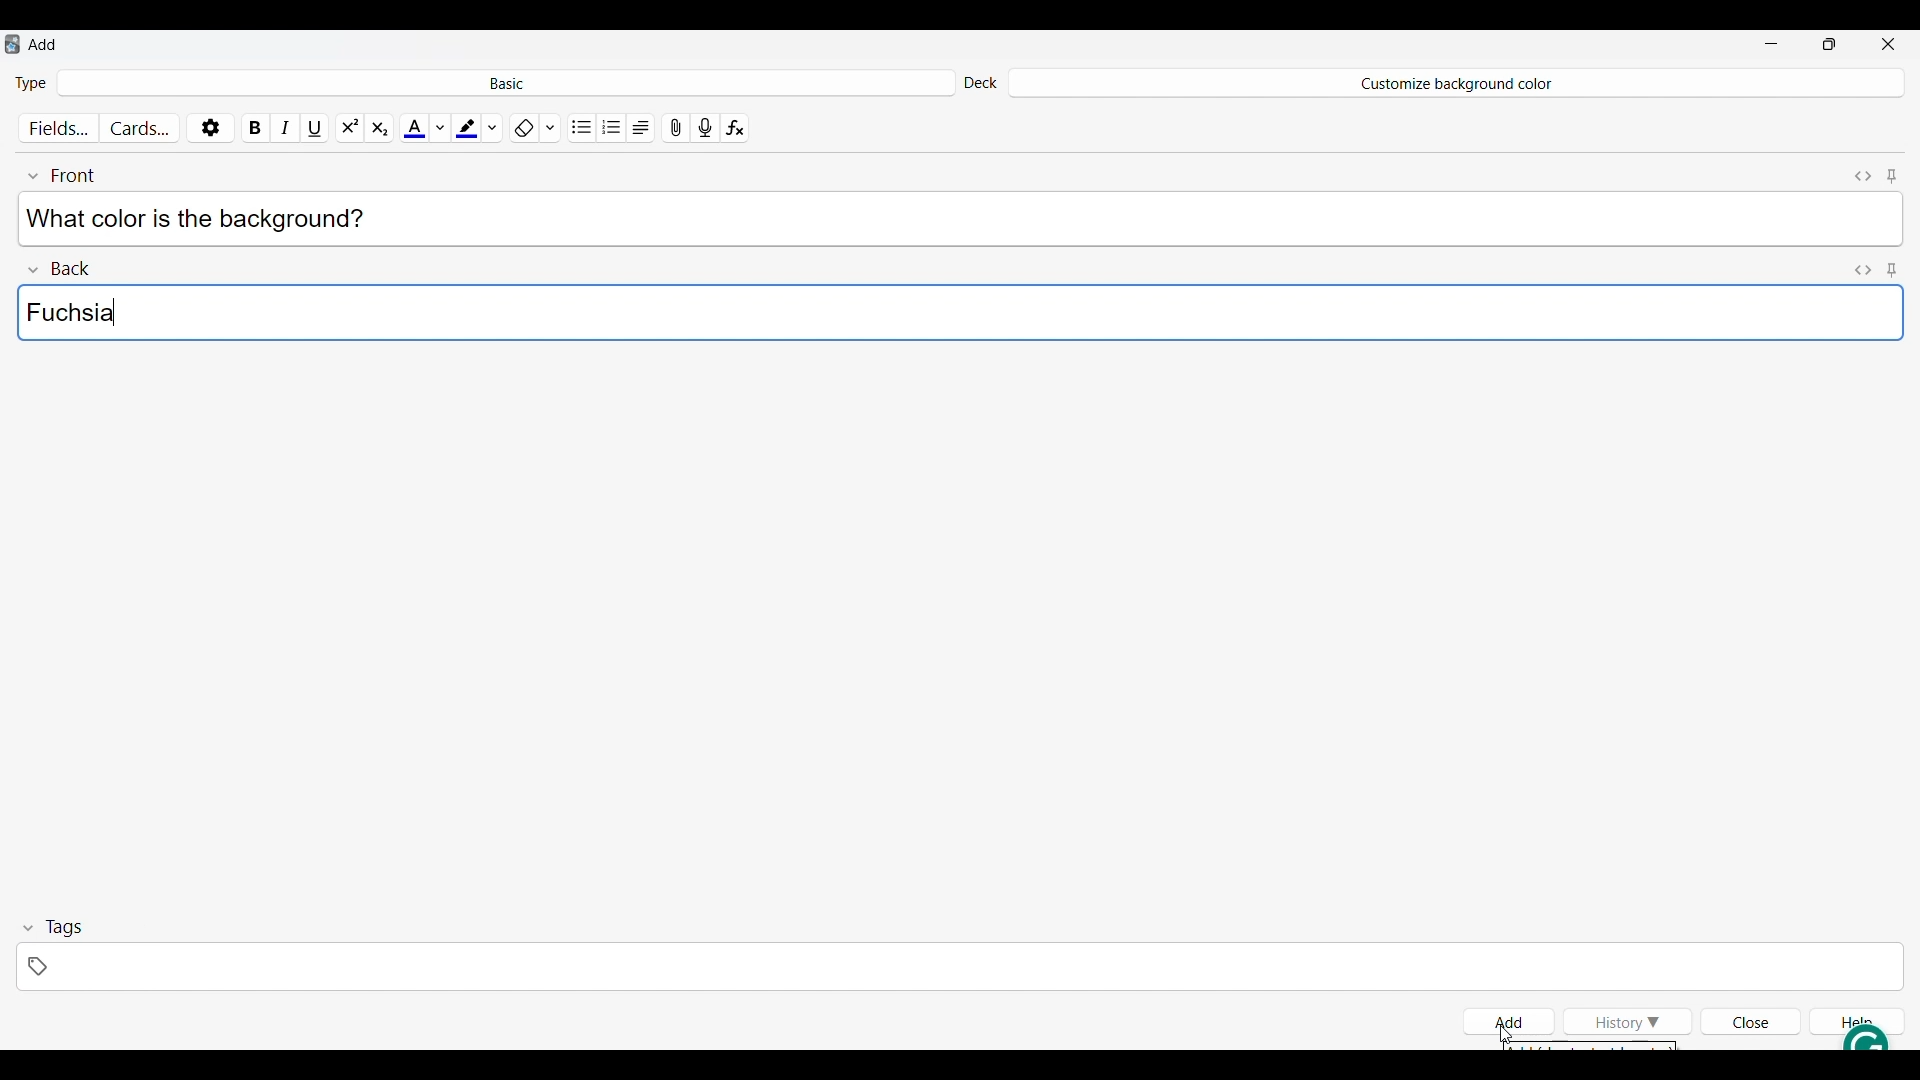 This screenshot has height=1080, width=1920. I want to click on Bold, so click(256, 124).